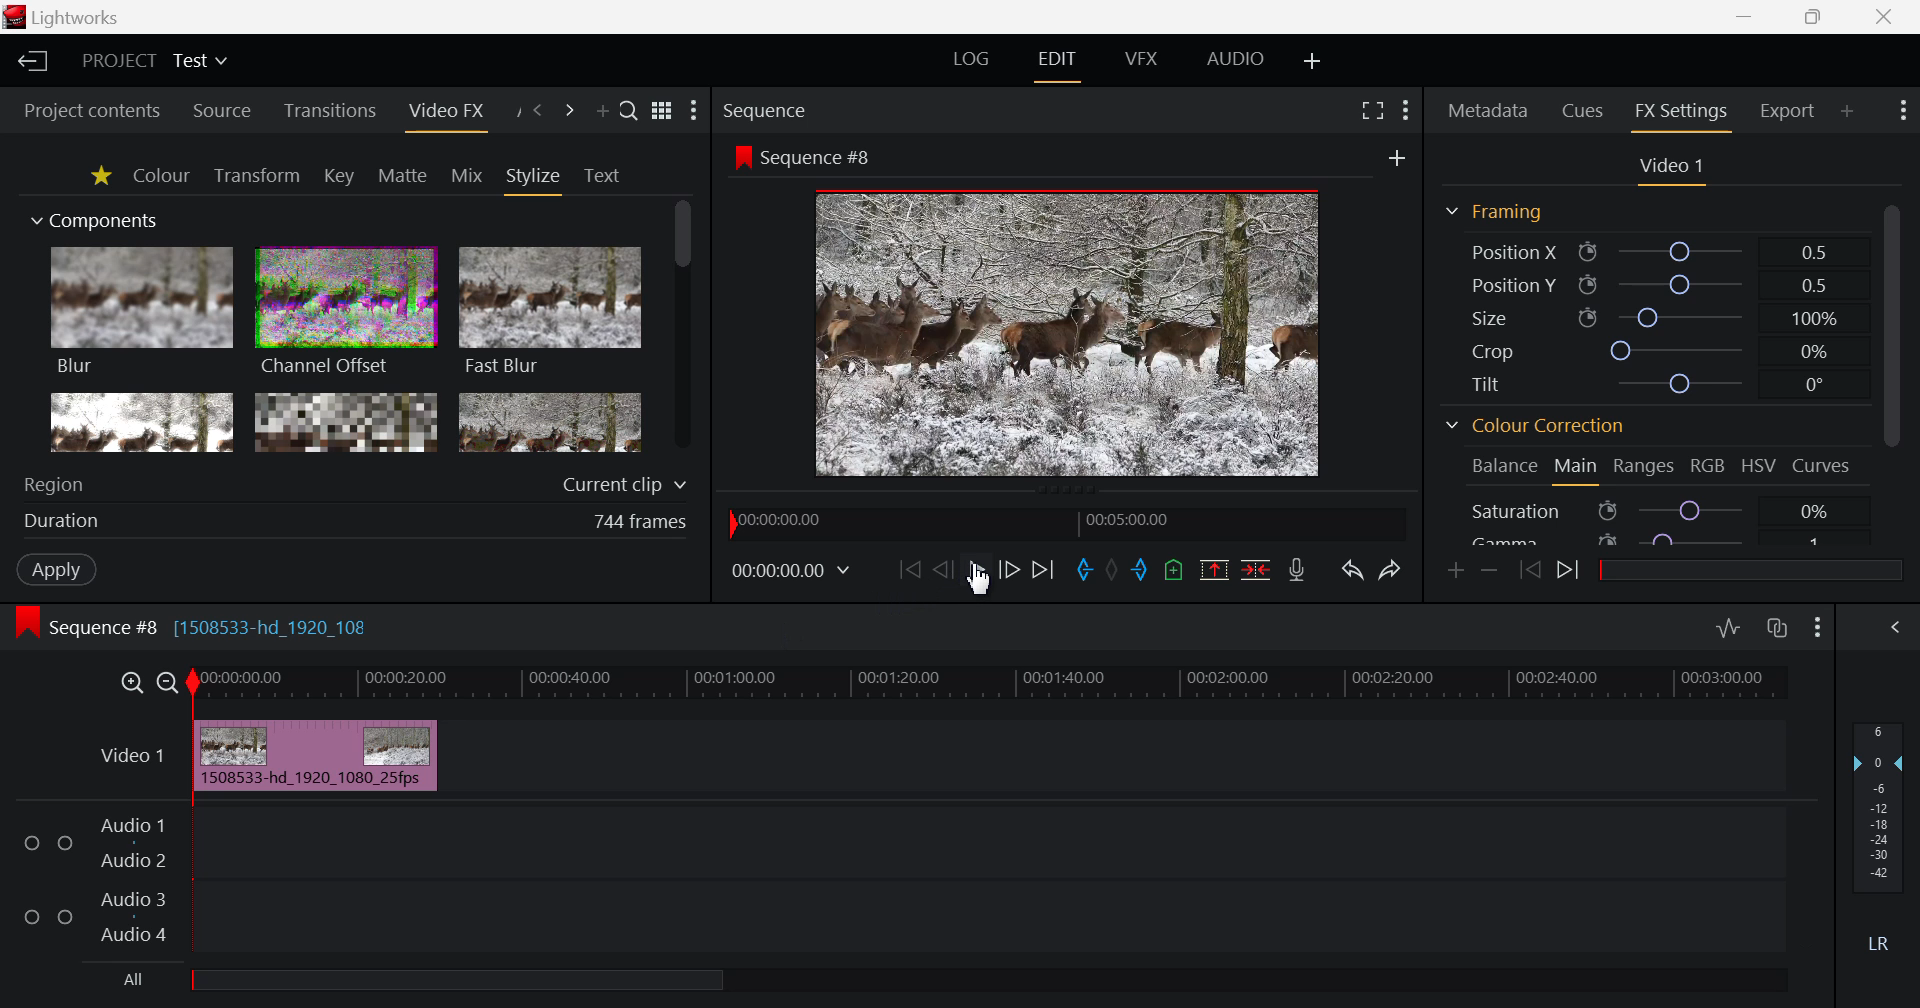 This screenshot has width=1920, height=1008. I want to click on Saturation, so click(1664, 508).